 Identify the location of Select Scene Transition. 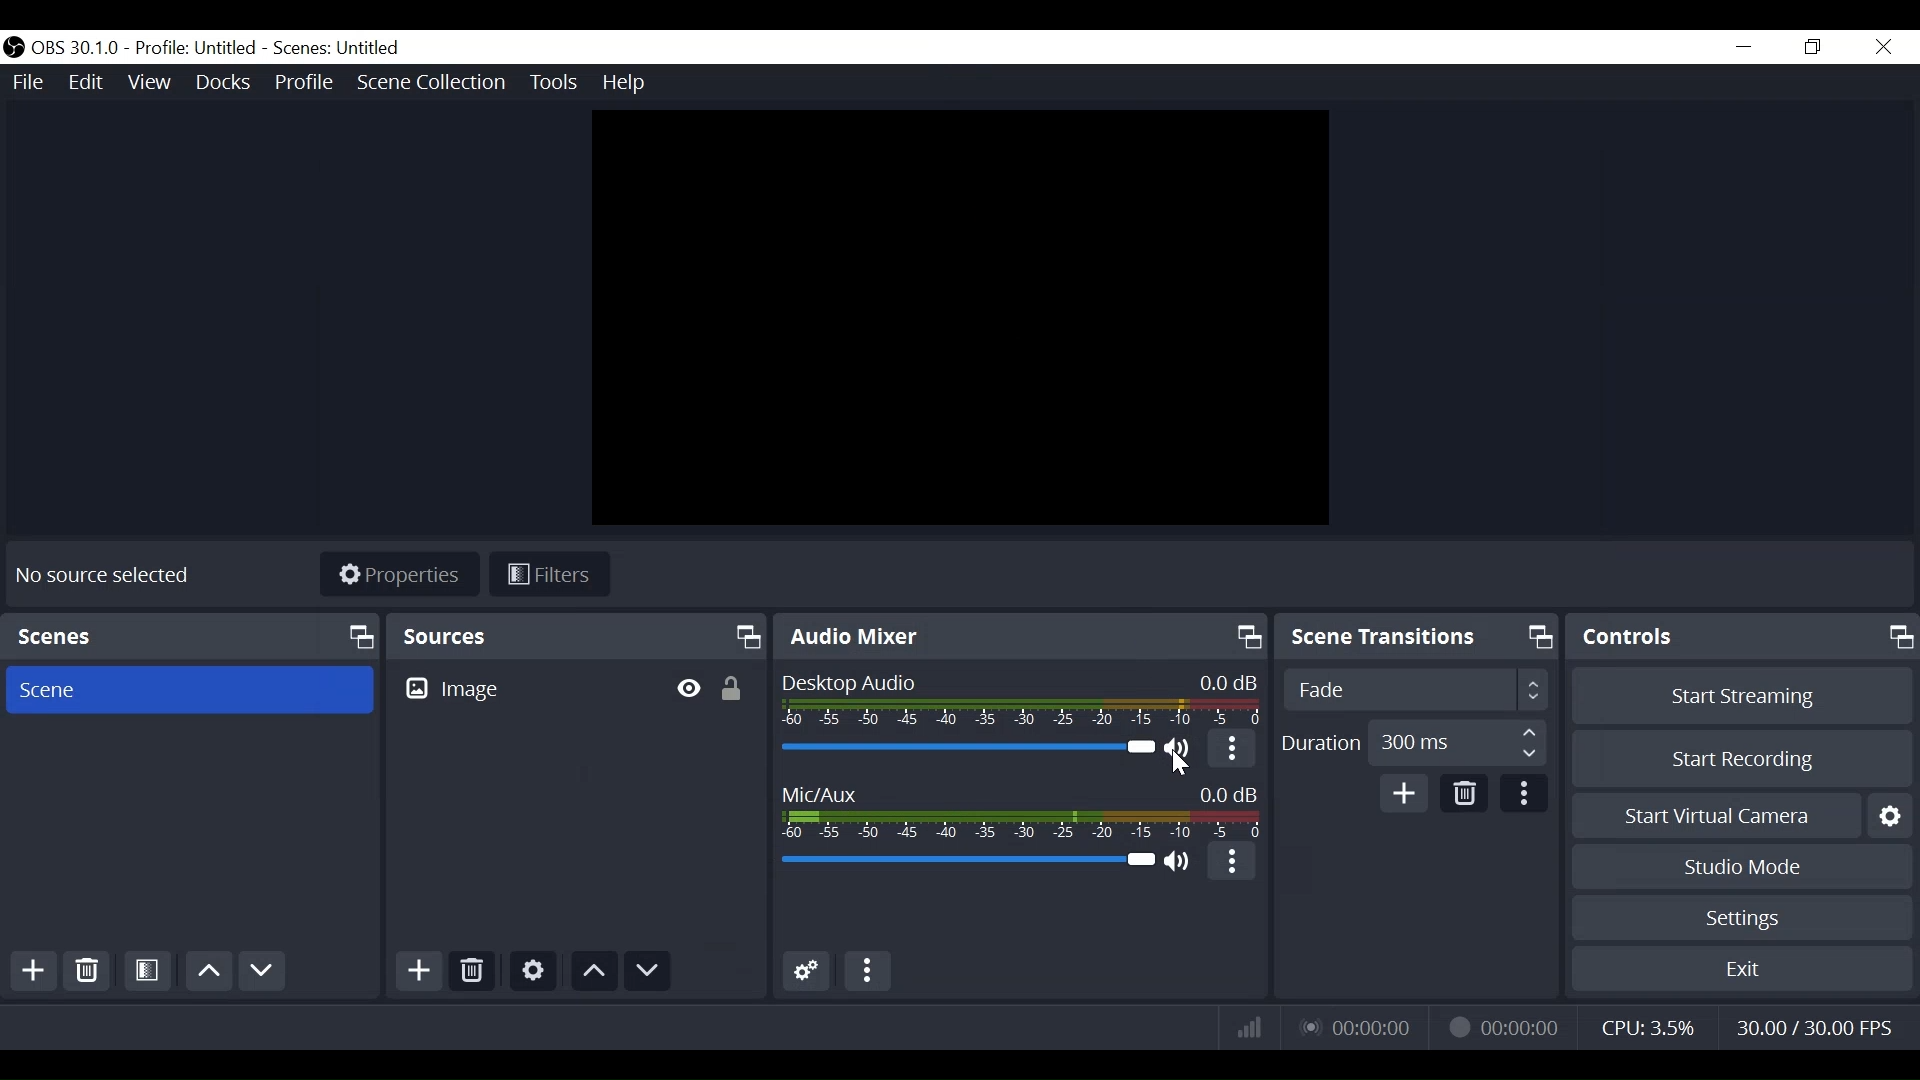
(1414, 690).